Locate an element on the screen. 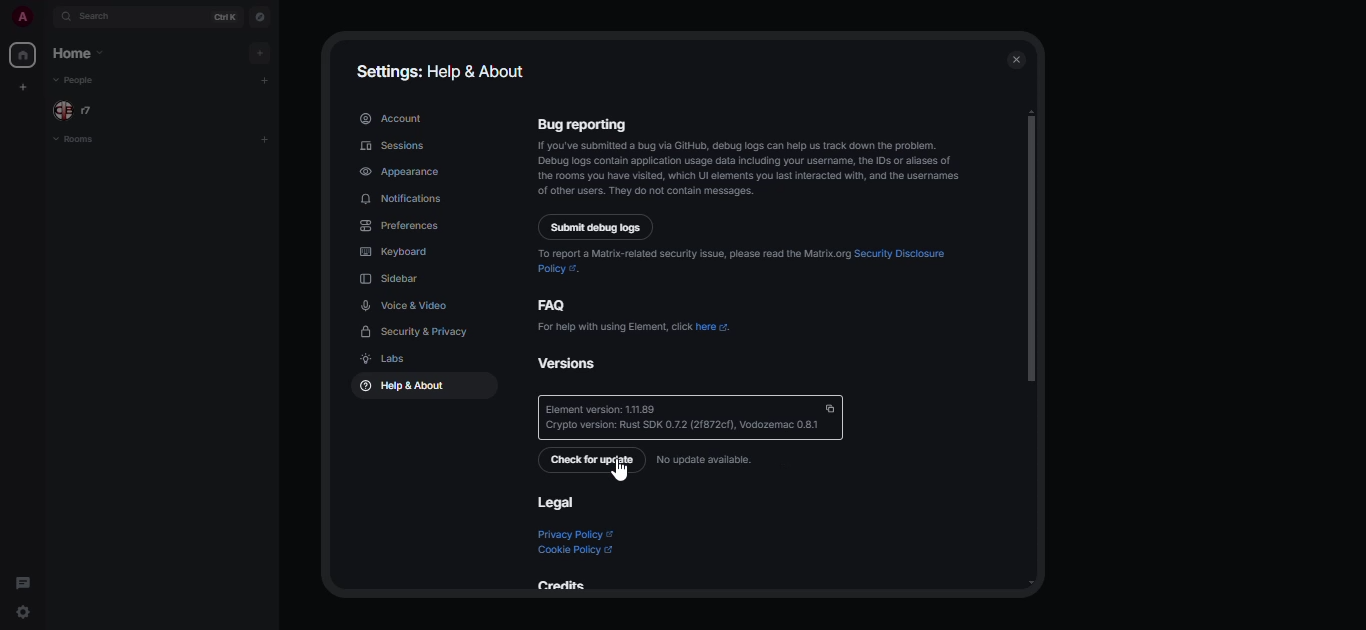 The width and height of the screenshot is (1366, 630). home is located at coordinates (22, 55).